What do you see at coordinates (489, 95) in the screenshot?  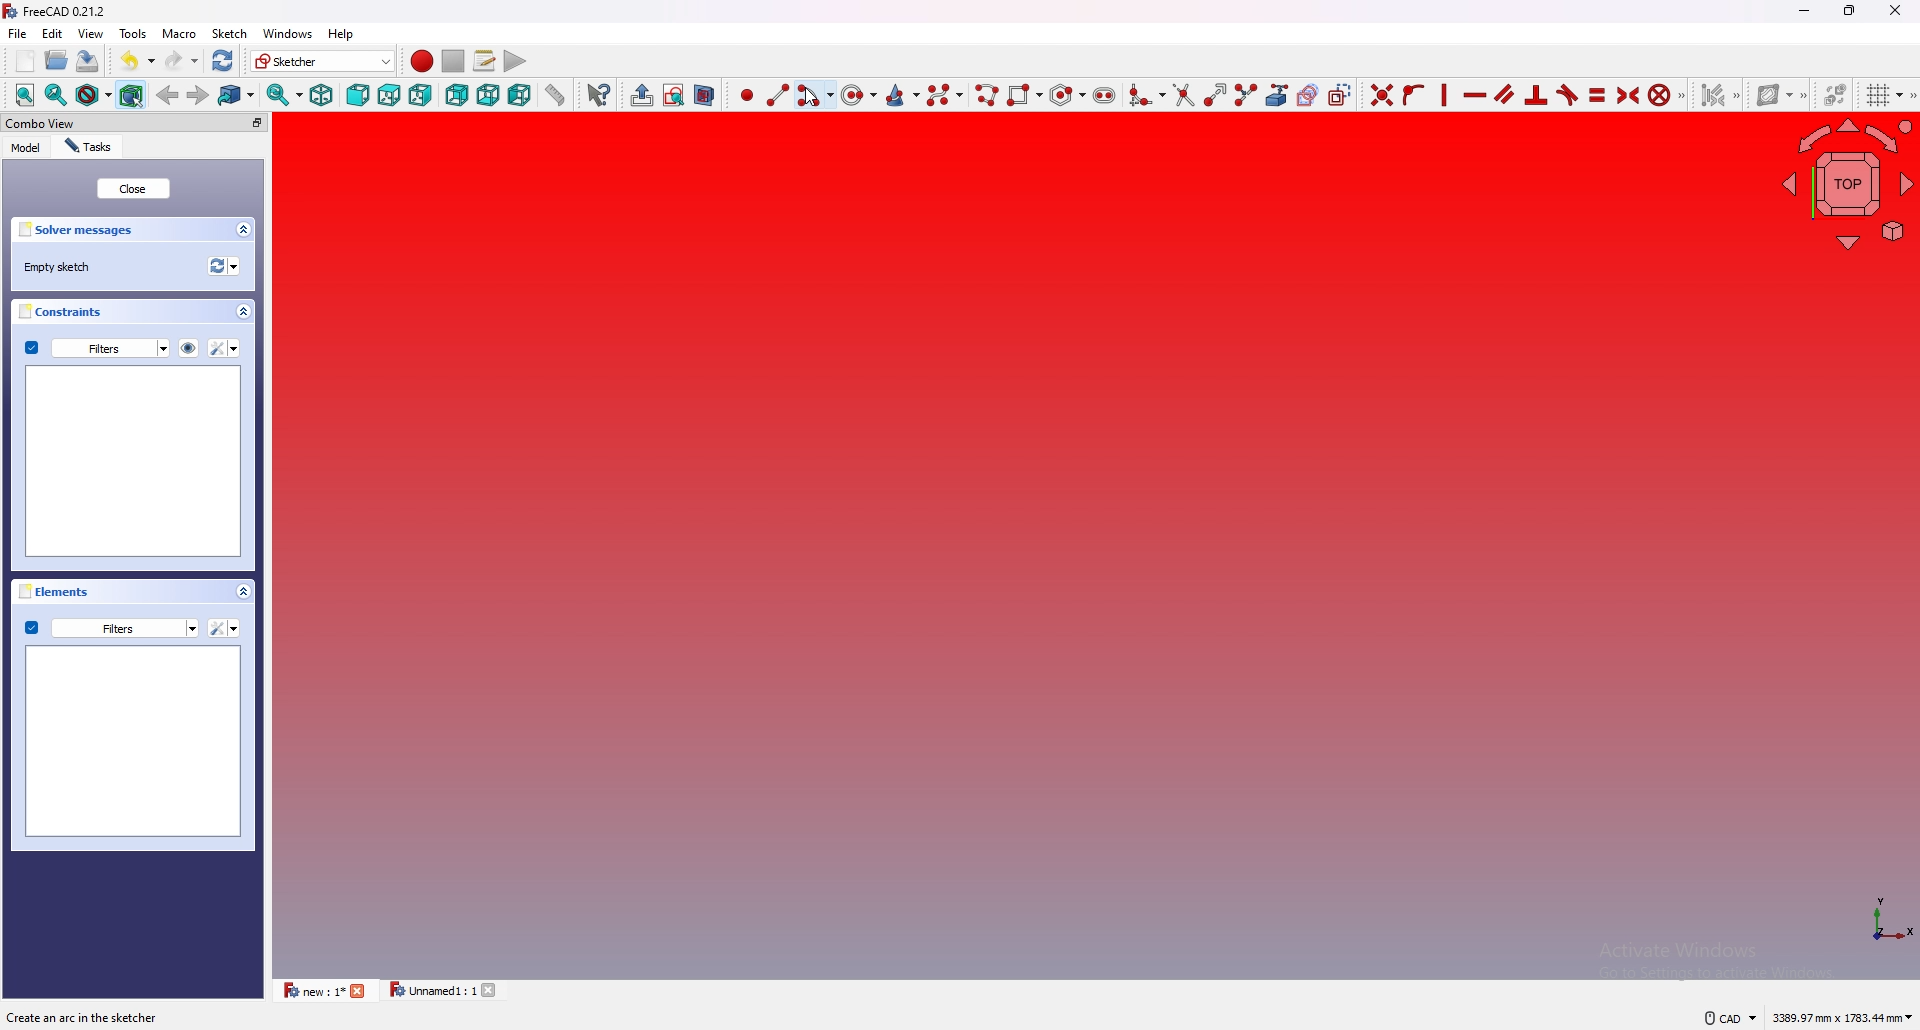 I see `bottom` at bounding box center [489, 95].